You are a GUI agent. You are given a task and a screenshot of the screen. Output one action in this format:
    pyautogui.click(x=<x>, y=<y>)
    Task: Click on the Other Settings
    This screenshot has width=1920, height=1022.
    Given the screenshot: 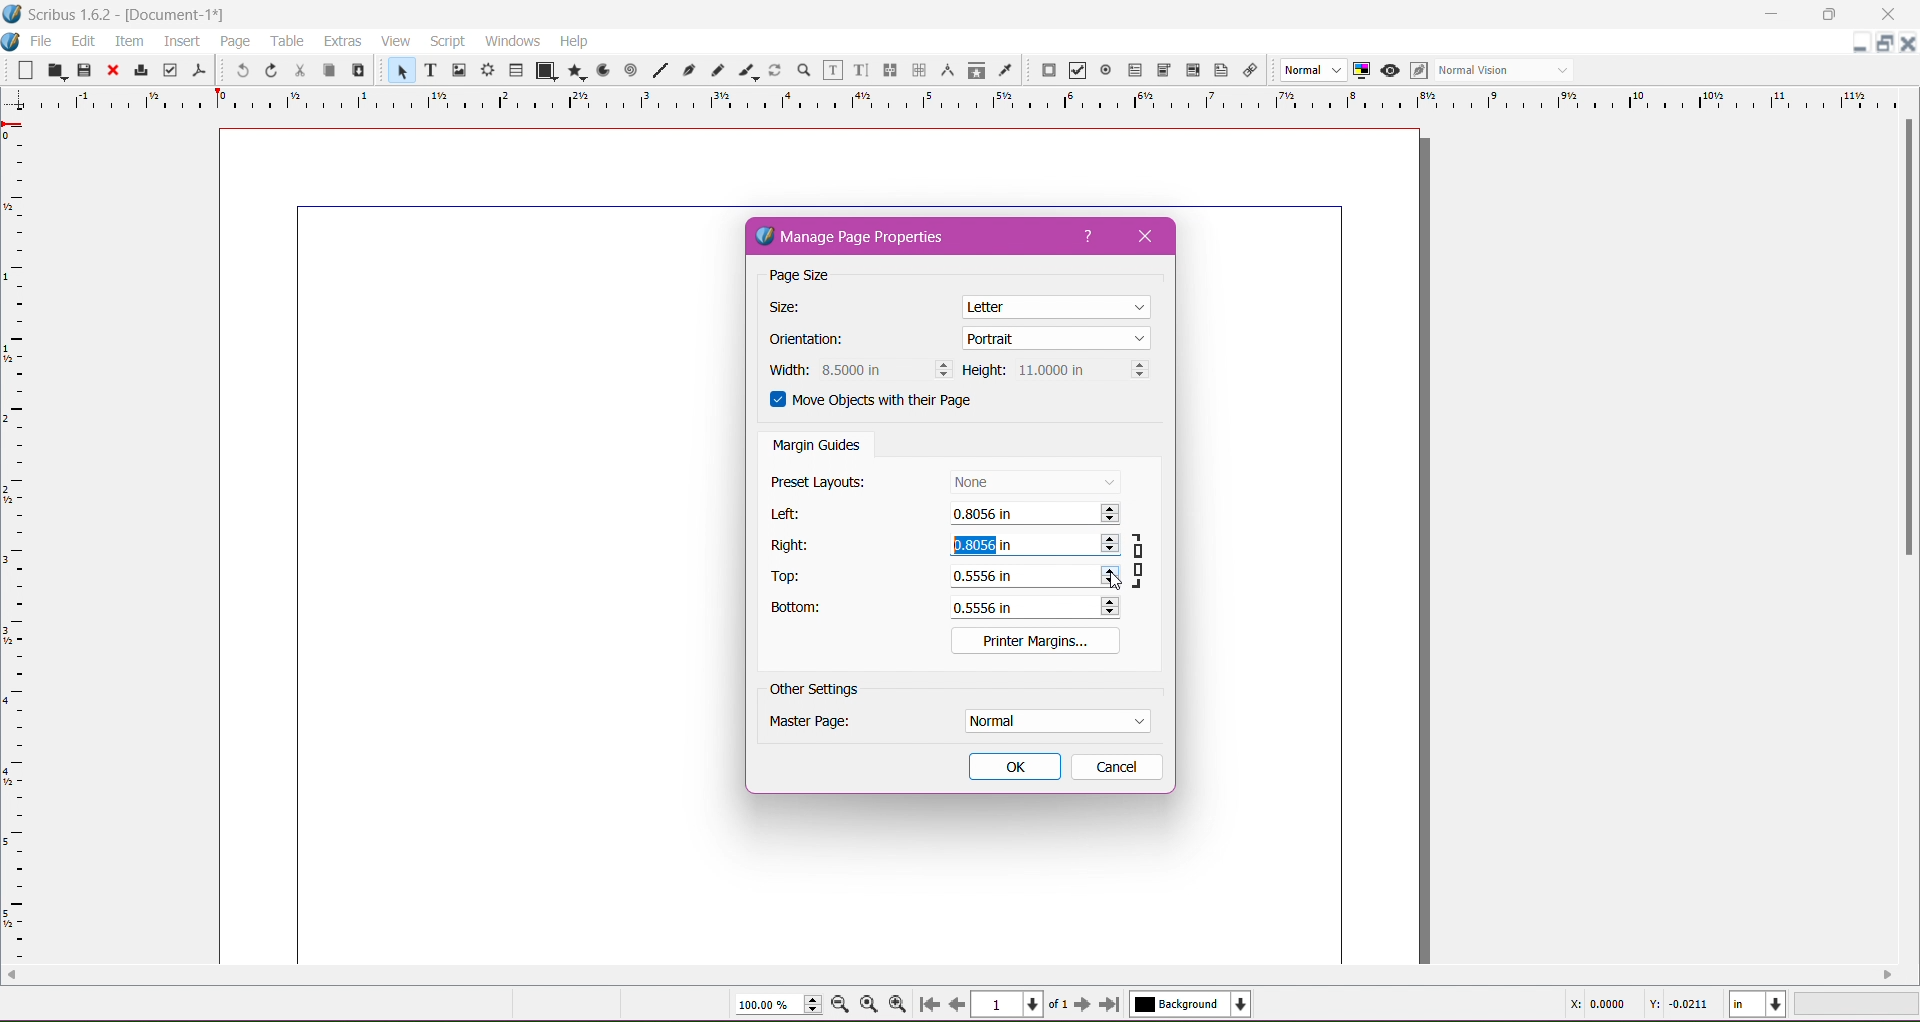 What is the action you would take?
    pyautogui.click(x=815, y=690)
    